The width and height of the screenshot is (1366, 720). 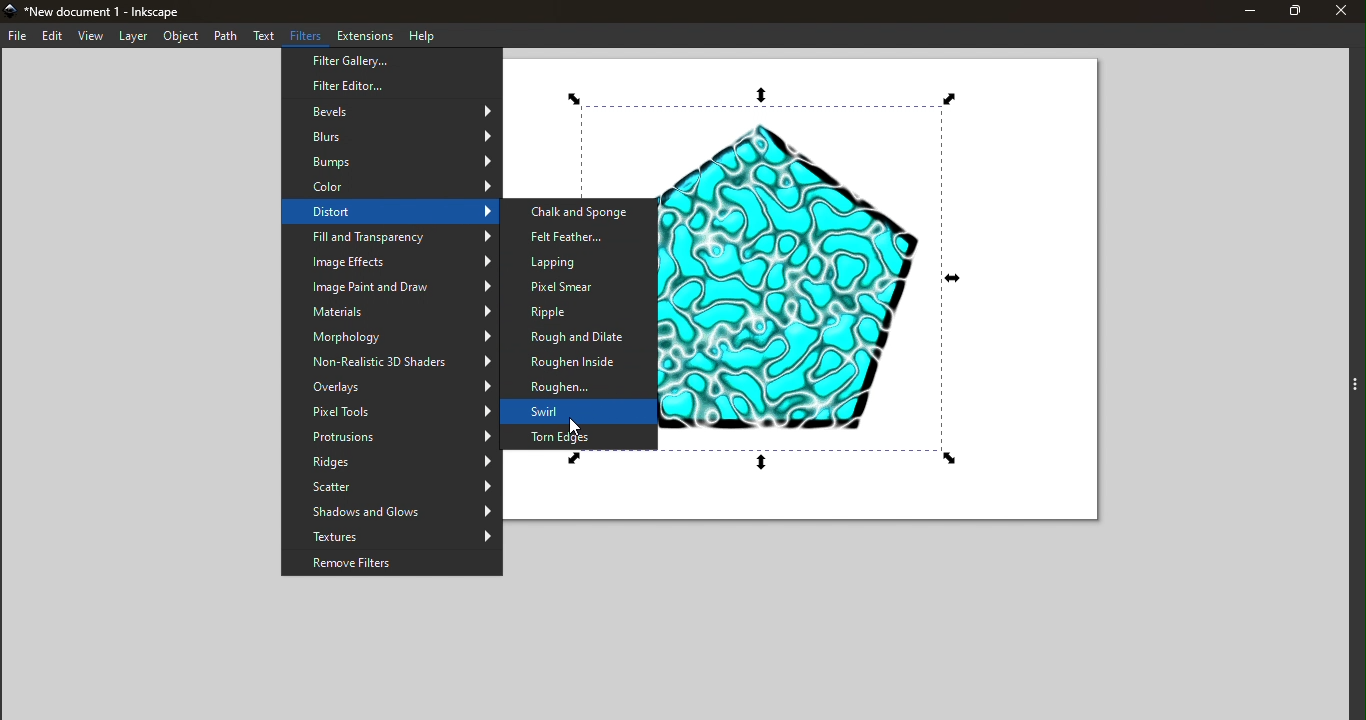 I want to click on Maximize, so click(x=1298, y=10).